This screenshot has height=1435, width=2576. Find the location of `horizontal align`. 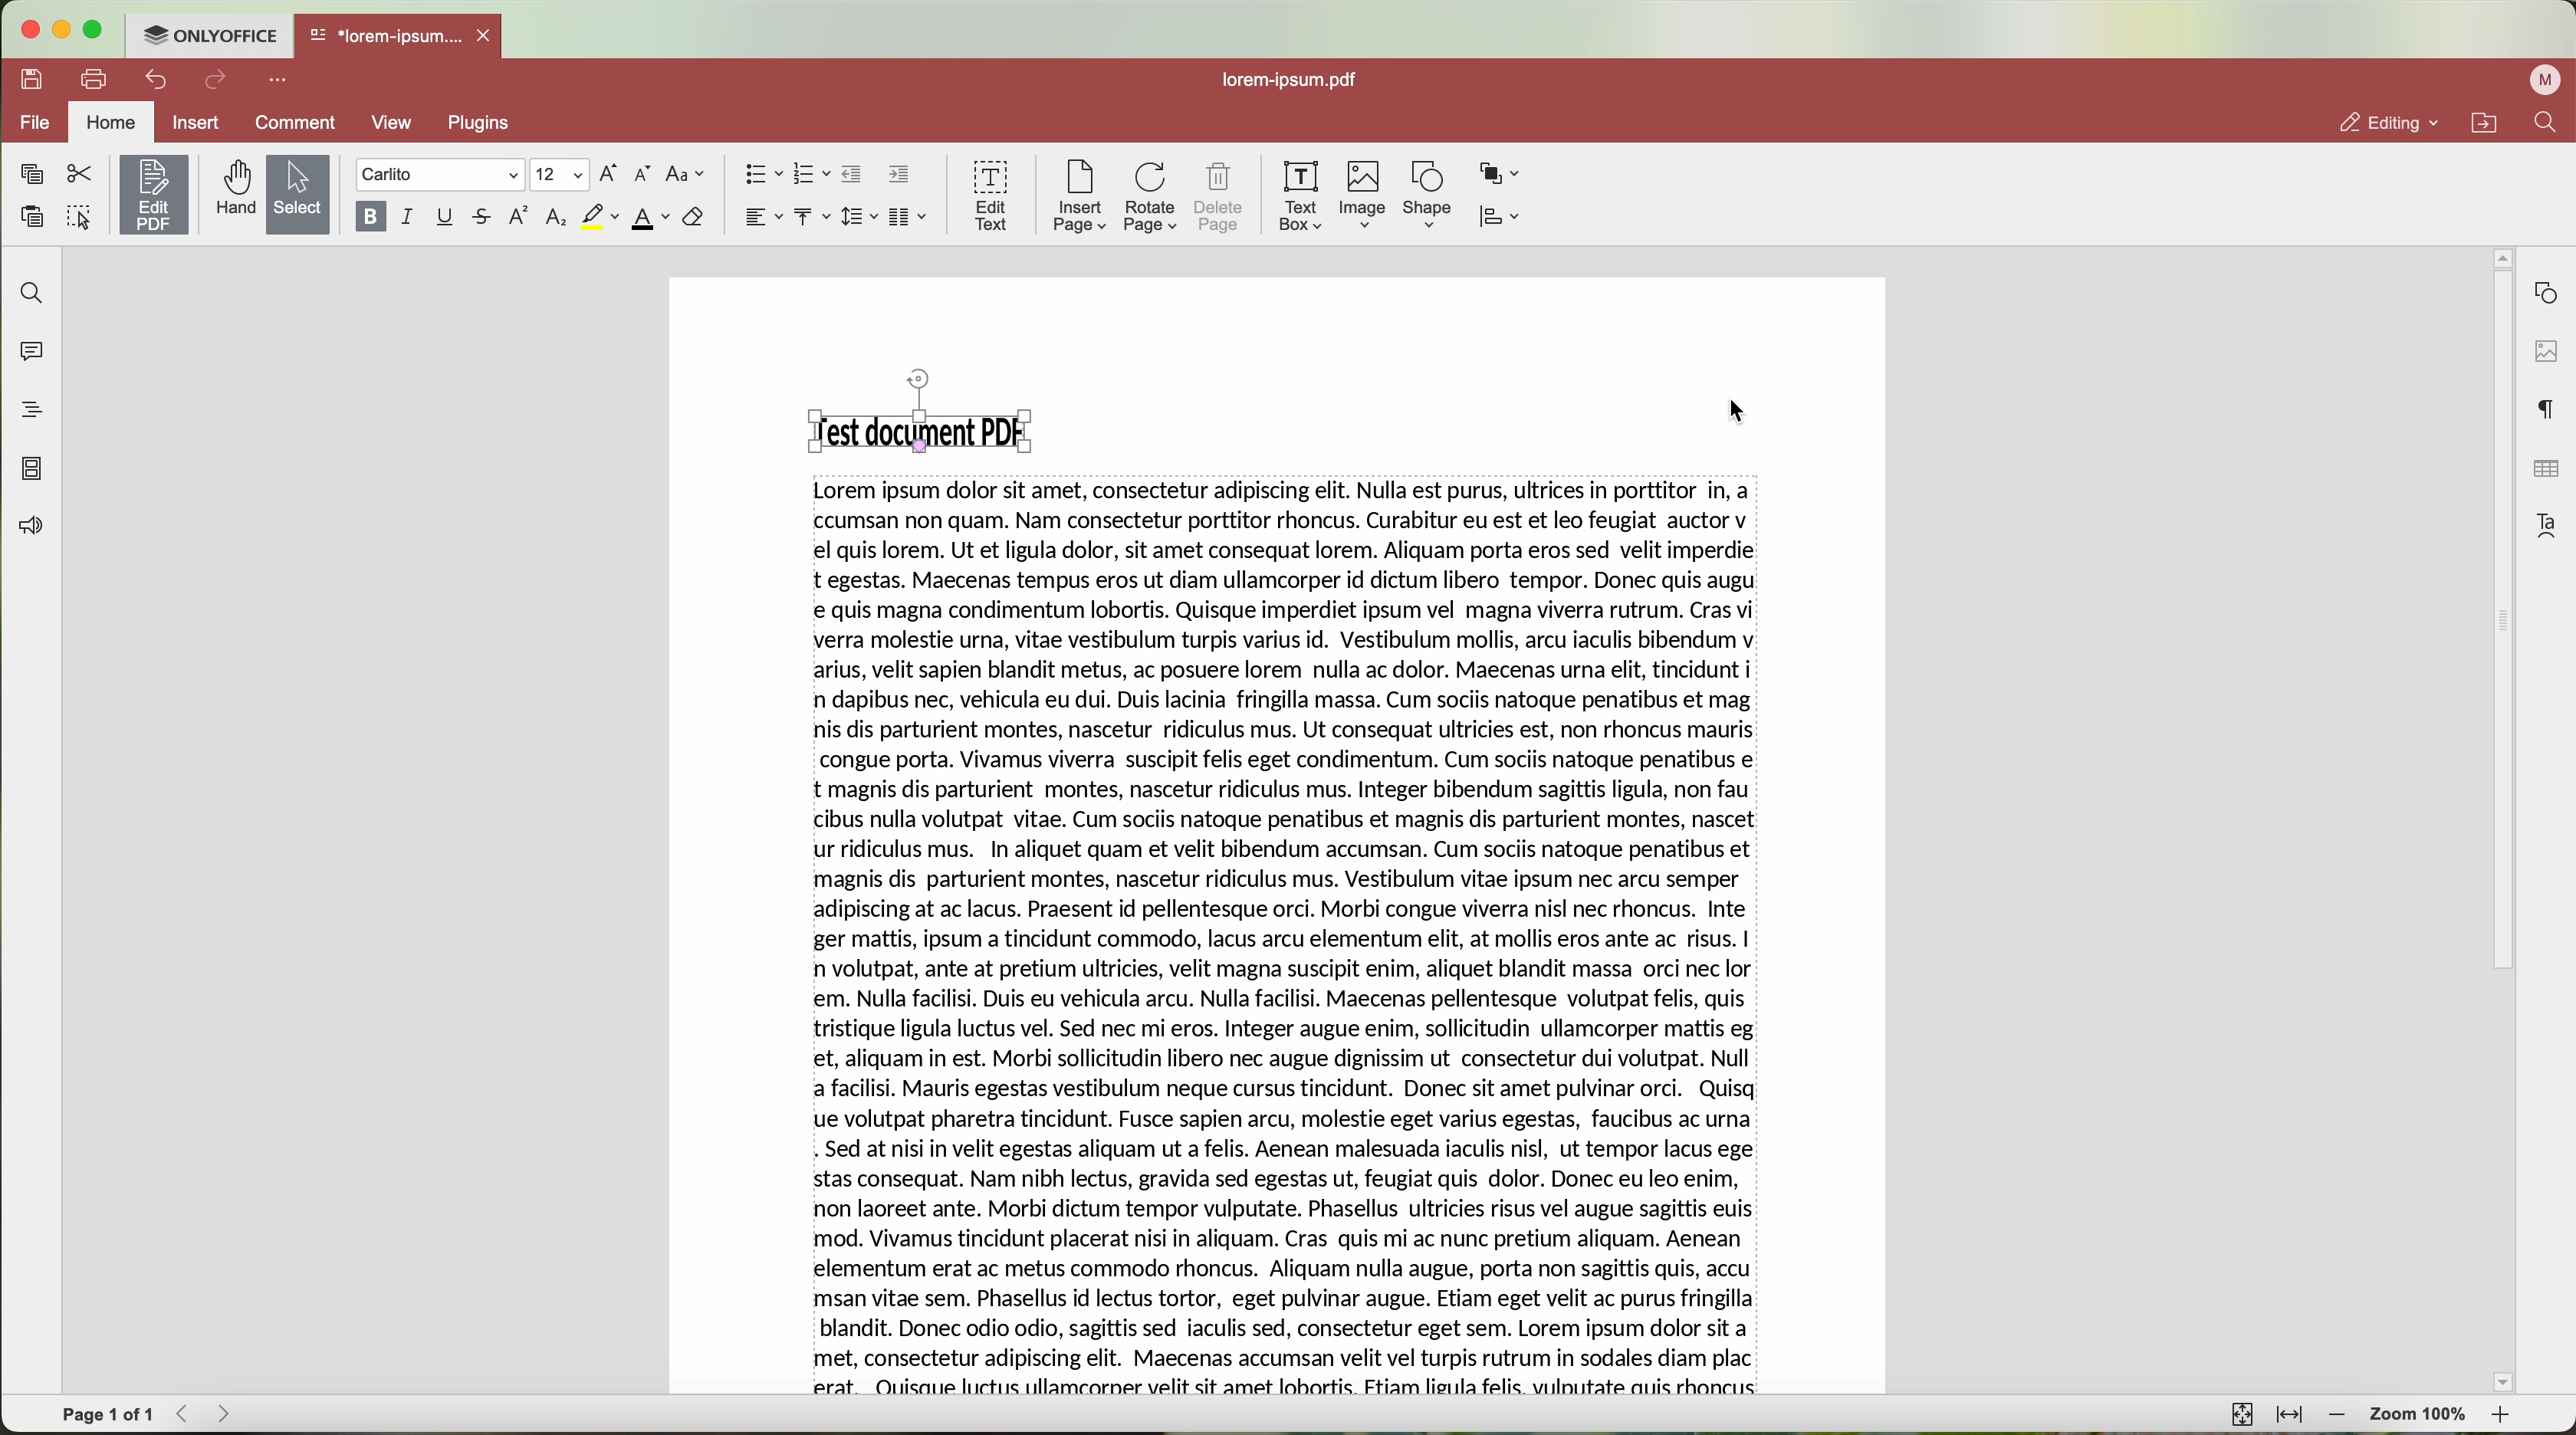

horizontal align is located at coordinates (762, 217).